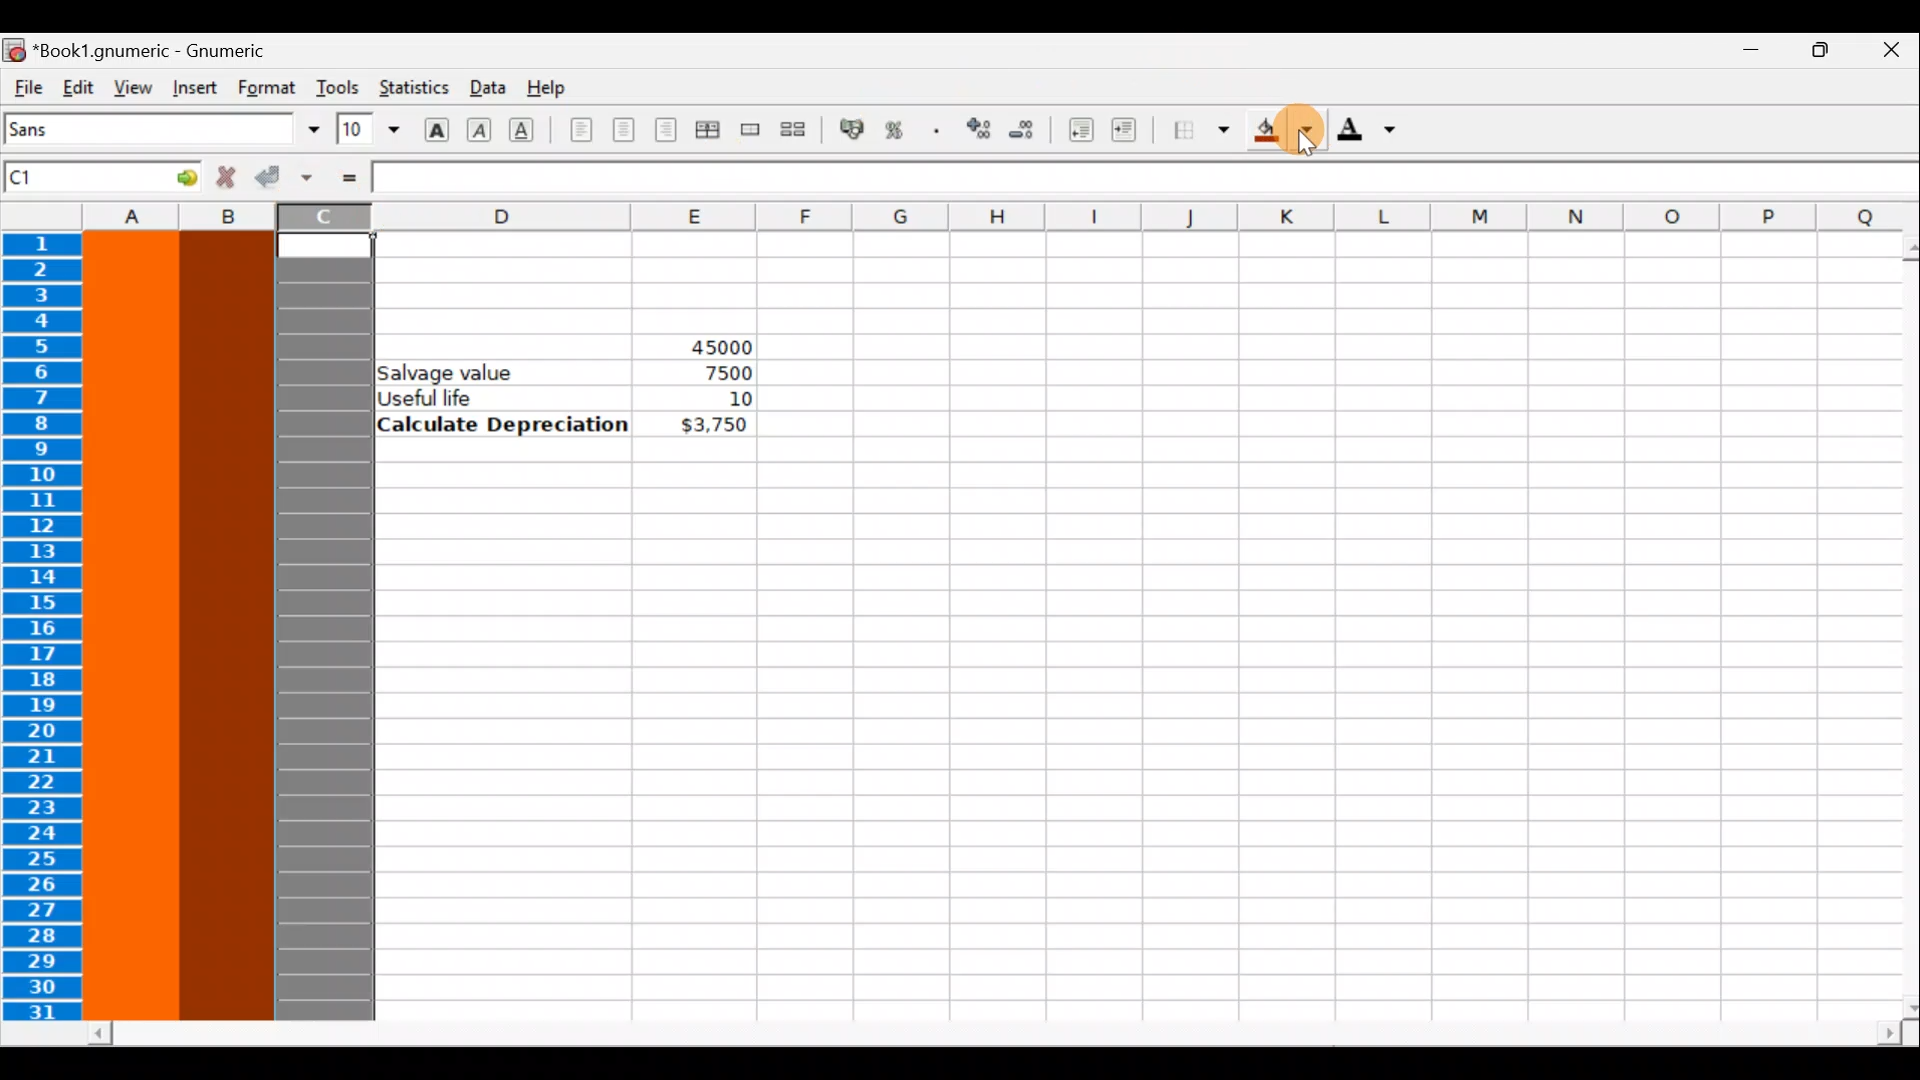 Image resolution: width=1920 pixels, height=1080 pixels. What do you see at coordinates (937, 130) in the screenshot?
I see `Include thousands separator` at bounding box center [937, 130].